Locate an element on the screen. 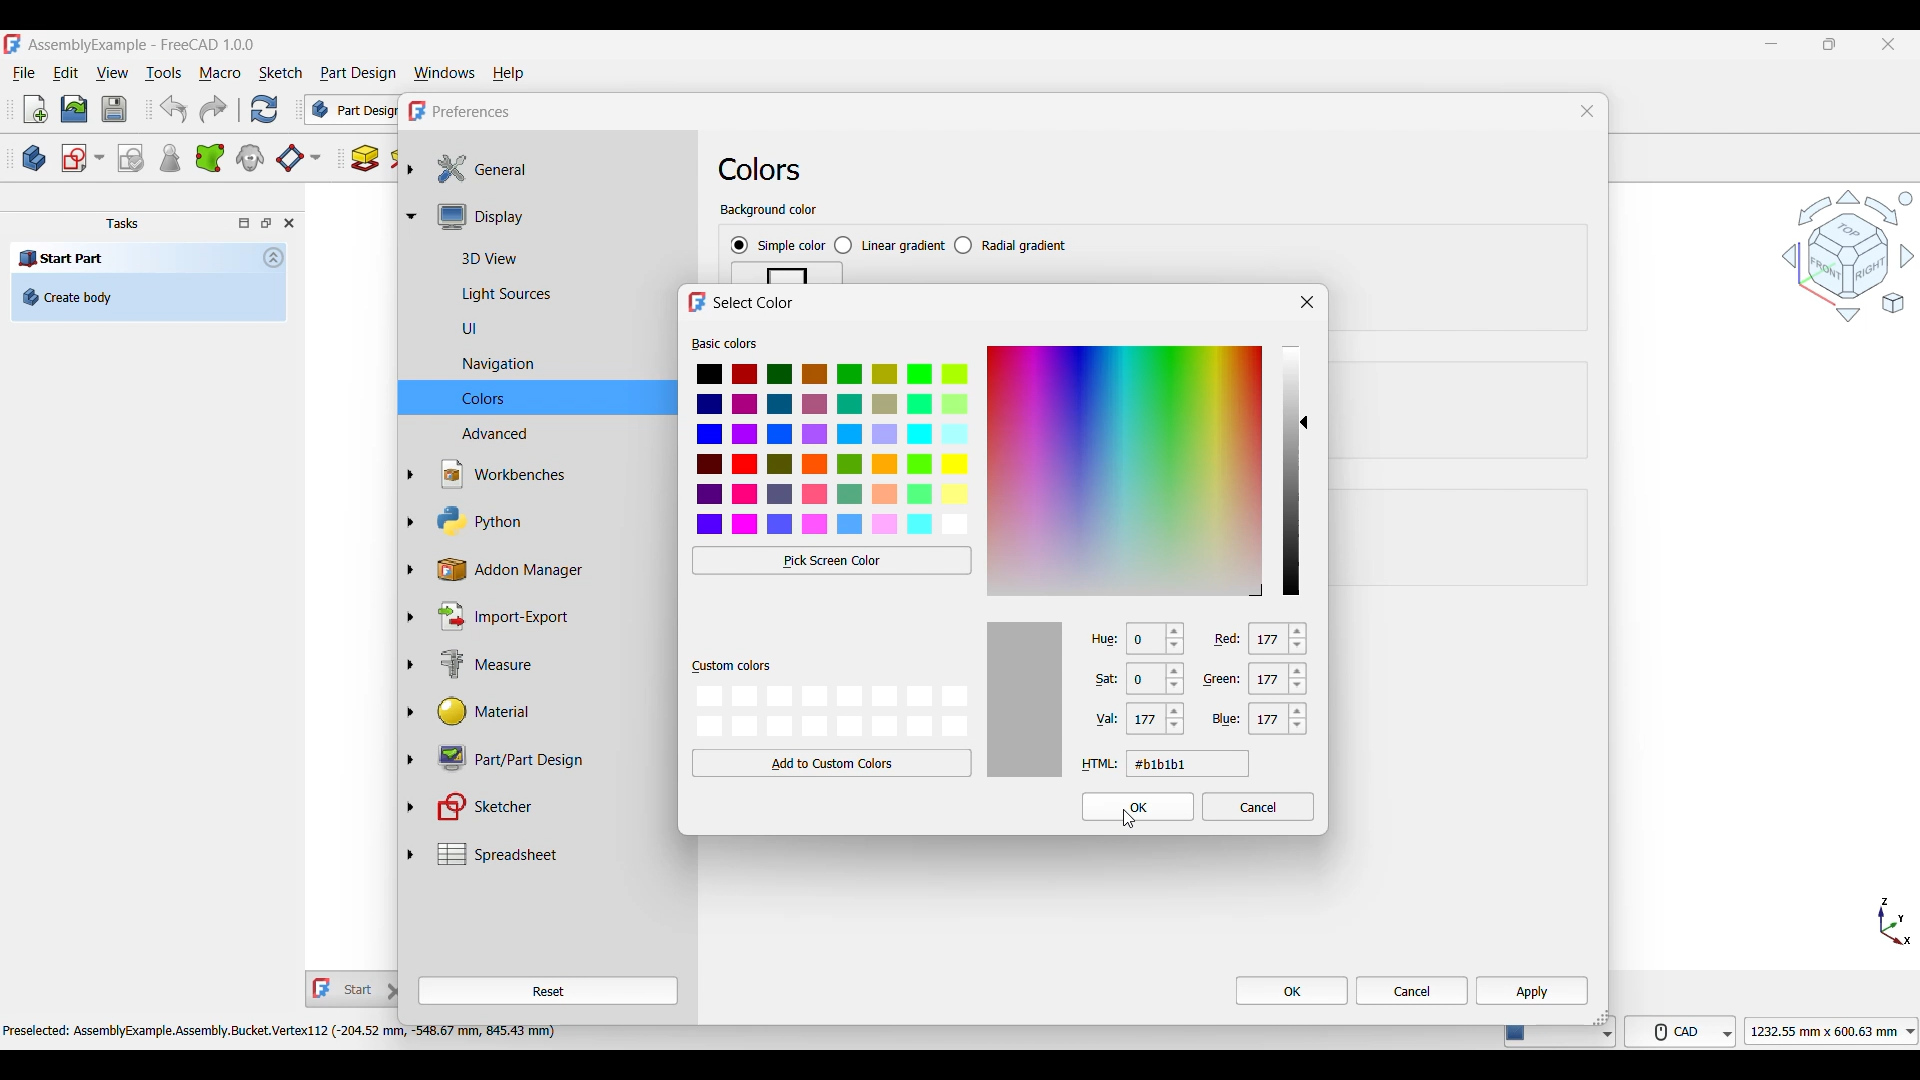 The height and width of the screenshot is (1080, 1920). Colors is located at coordinates (550, 398).